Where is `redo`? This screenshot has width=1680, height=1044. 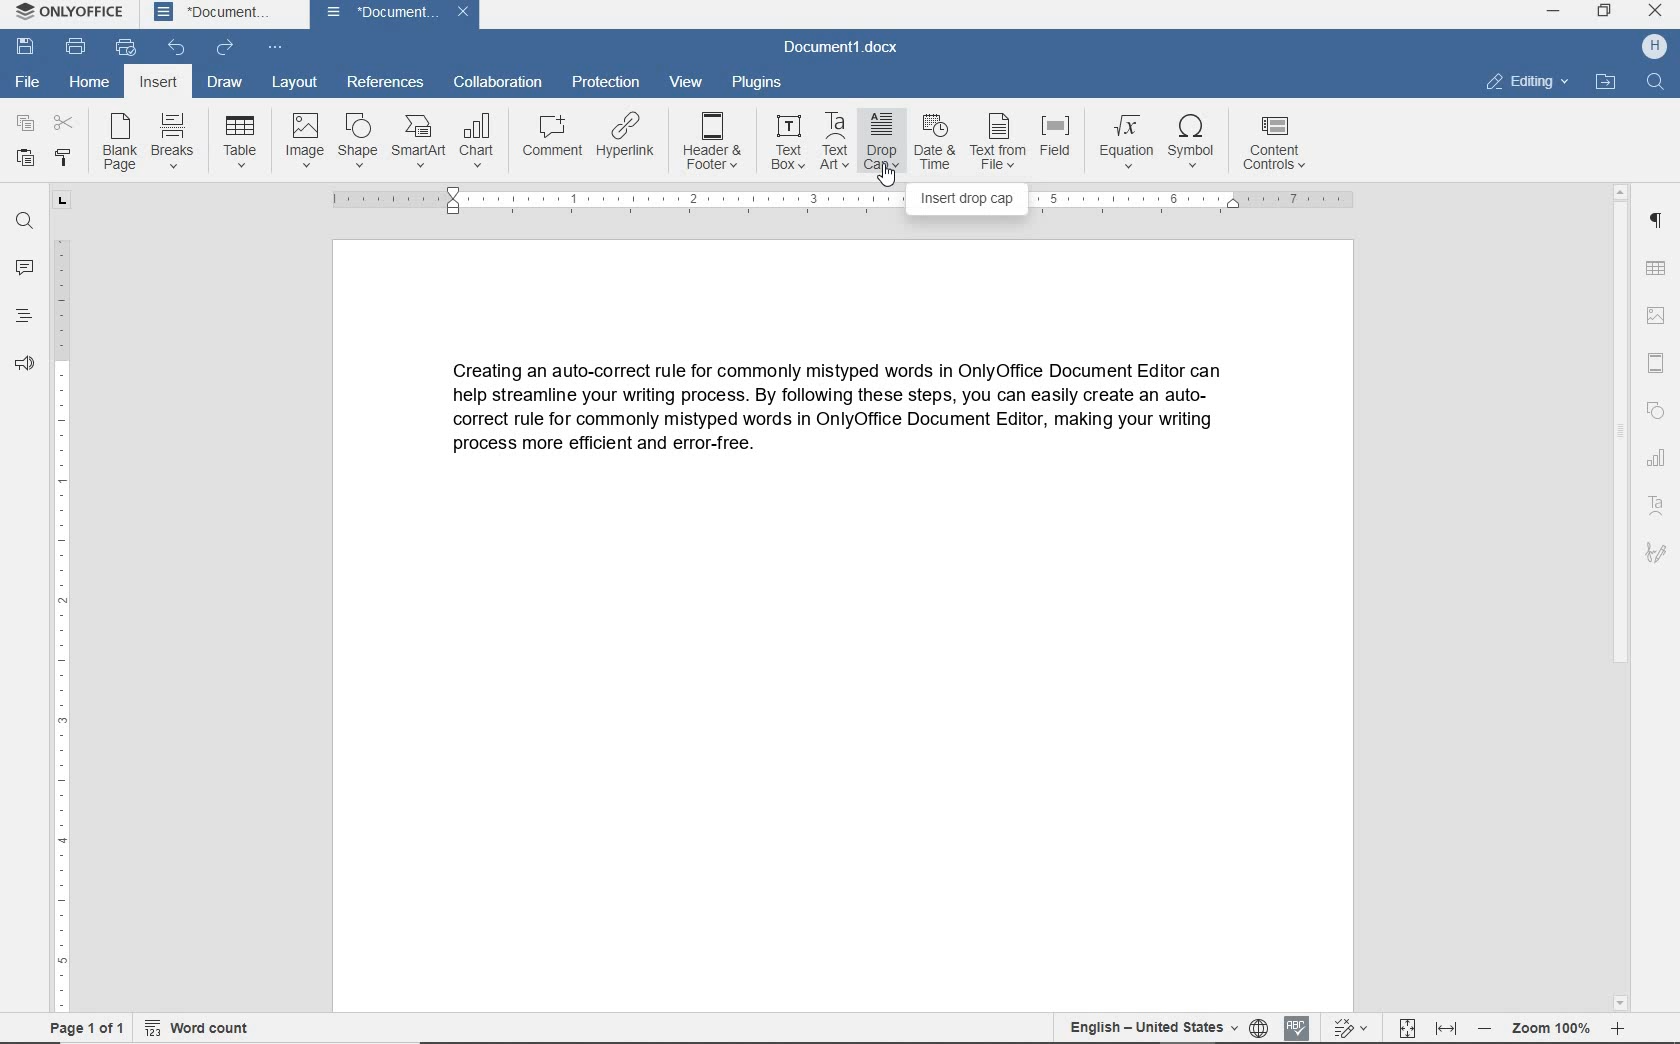
redo is located at coordinates (224, 47).